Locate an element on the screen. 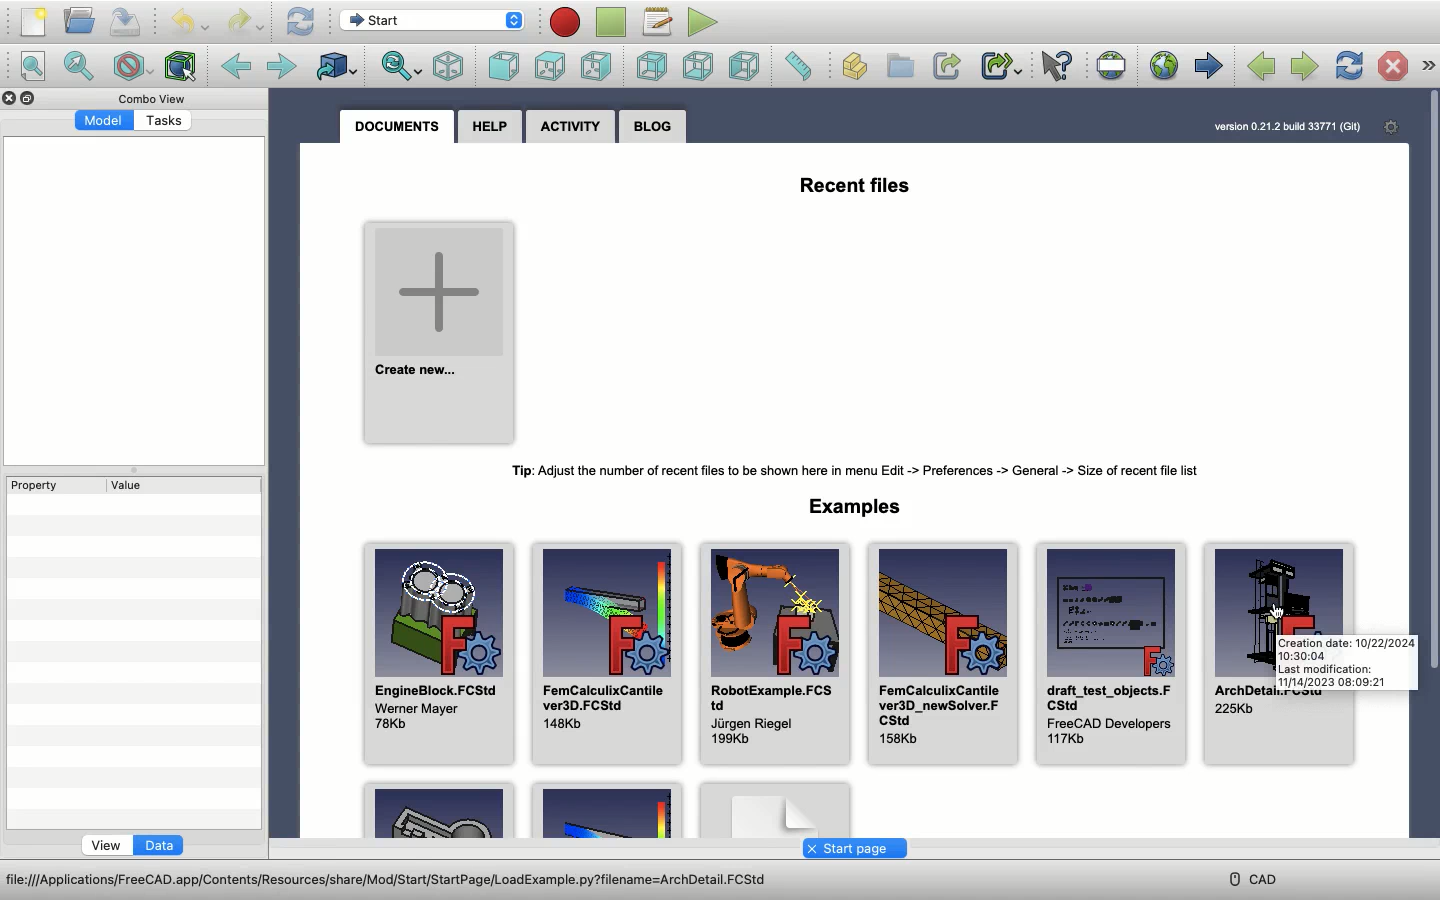 The image size is (1440, 900). Top is located at coordinates (551, 65).